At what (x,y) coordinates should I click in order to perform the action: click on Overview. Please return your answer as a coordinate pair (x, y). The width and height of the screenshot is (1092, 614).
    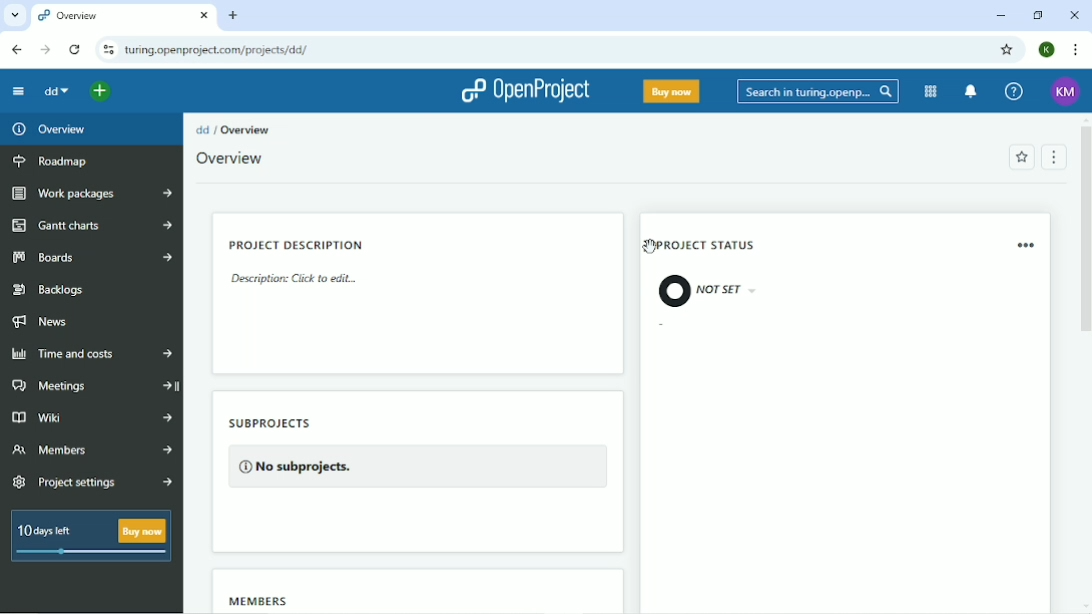
    Looking at the image, I should click on (248, 130).